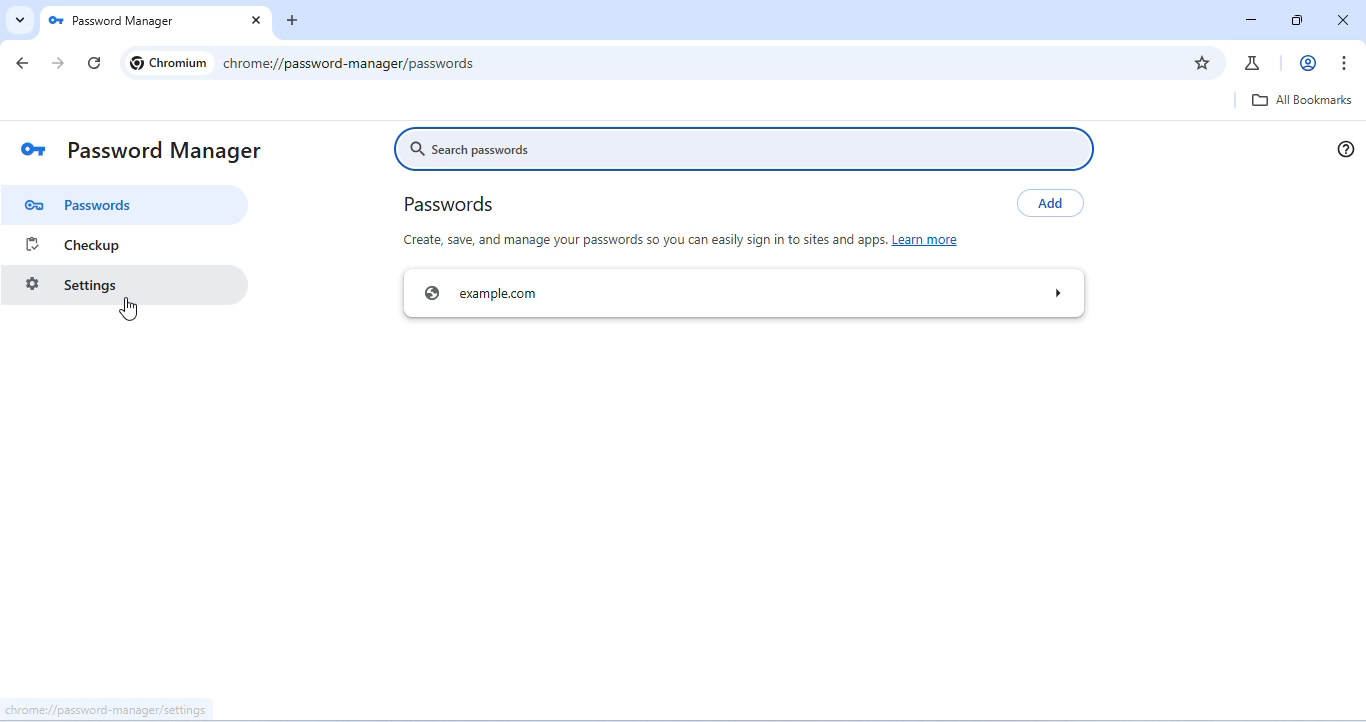  I want to click on go forward, so click(60, 63).